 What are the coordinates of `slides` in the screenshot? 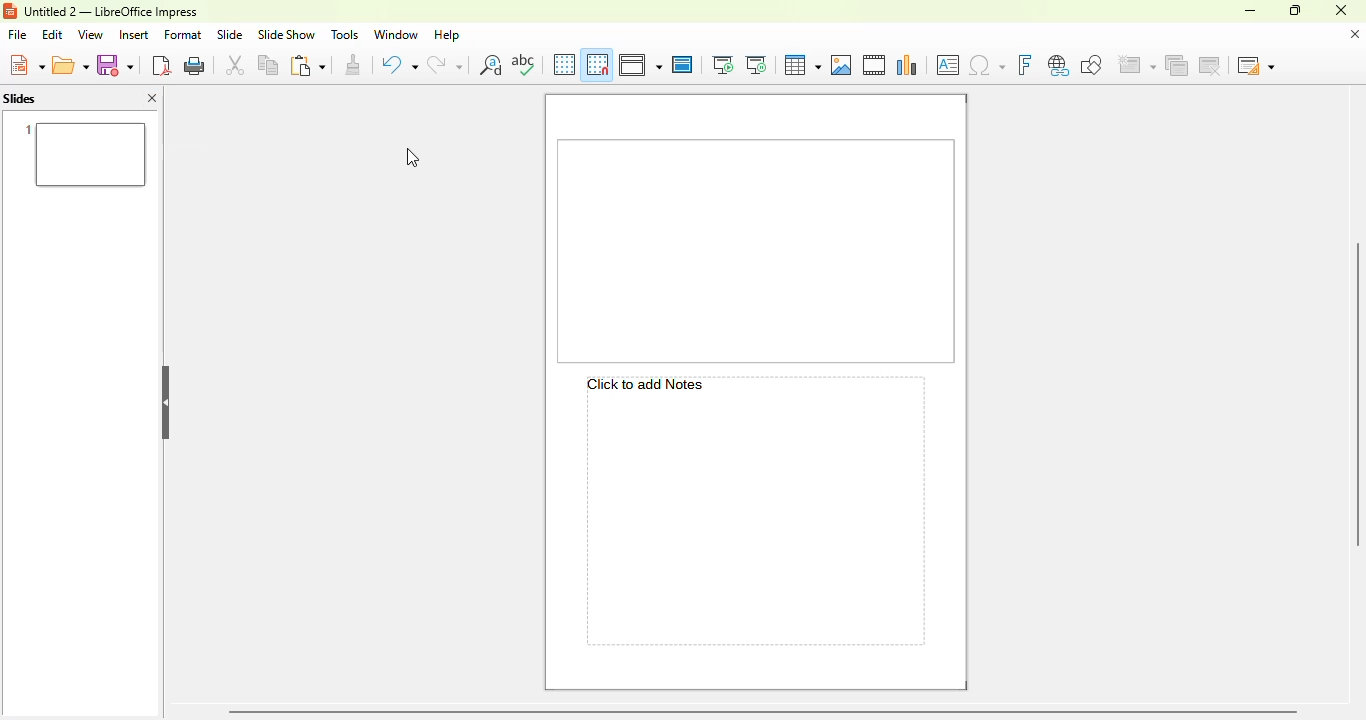 It's located at (20, 98).